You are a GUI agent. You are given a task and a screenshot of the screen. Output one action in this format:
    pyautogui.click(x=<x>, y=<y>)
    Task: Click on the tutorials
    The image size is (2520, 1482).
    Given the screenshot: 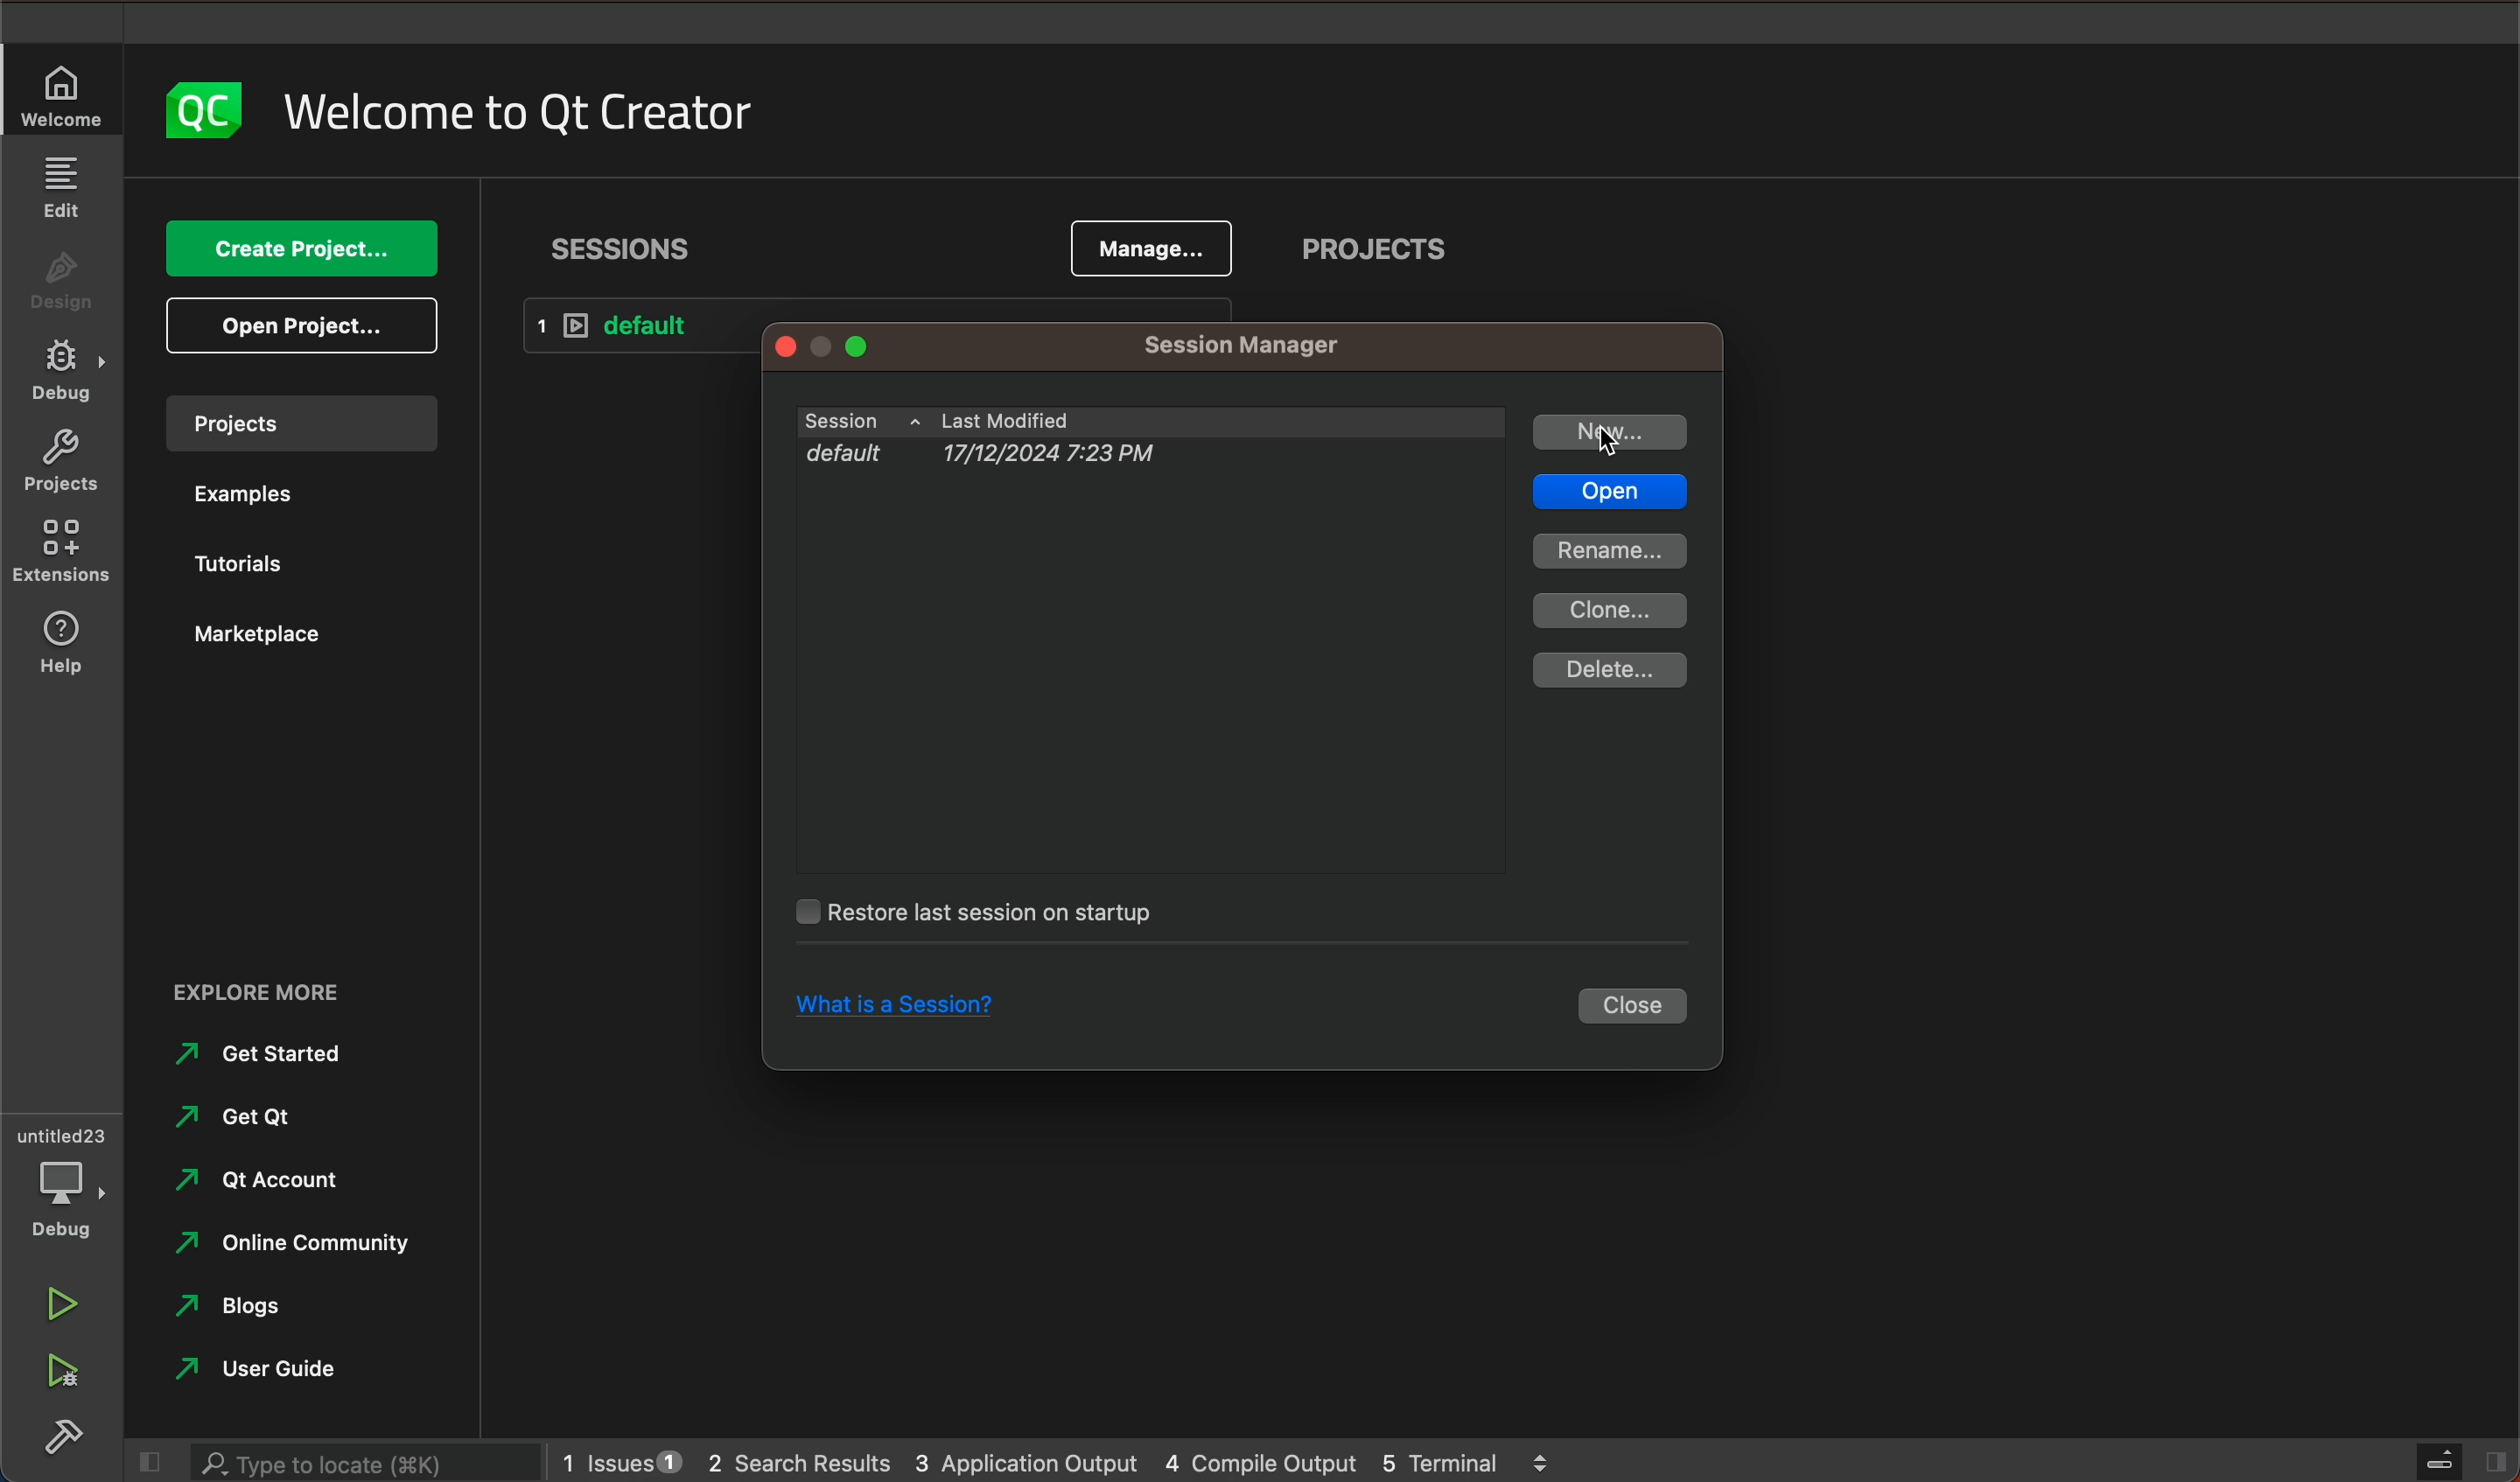 What is the action you would take?
    pyautogui.click(x=251, y=568)
    